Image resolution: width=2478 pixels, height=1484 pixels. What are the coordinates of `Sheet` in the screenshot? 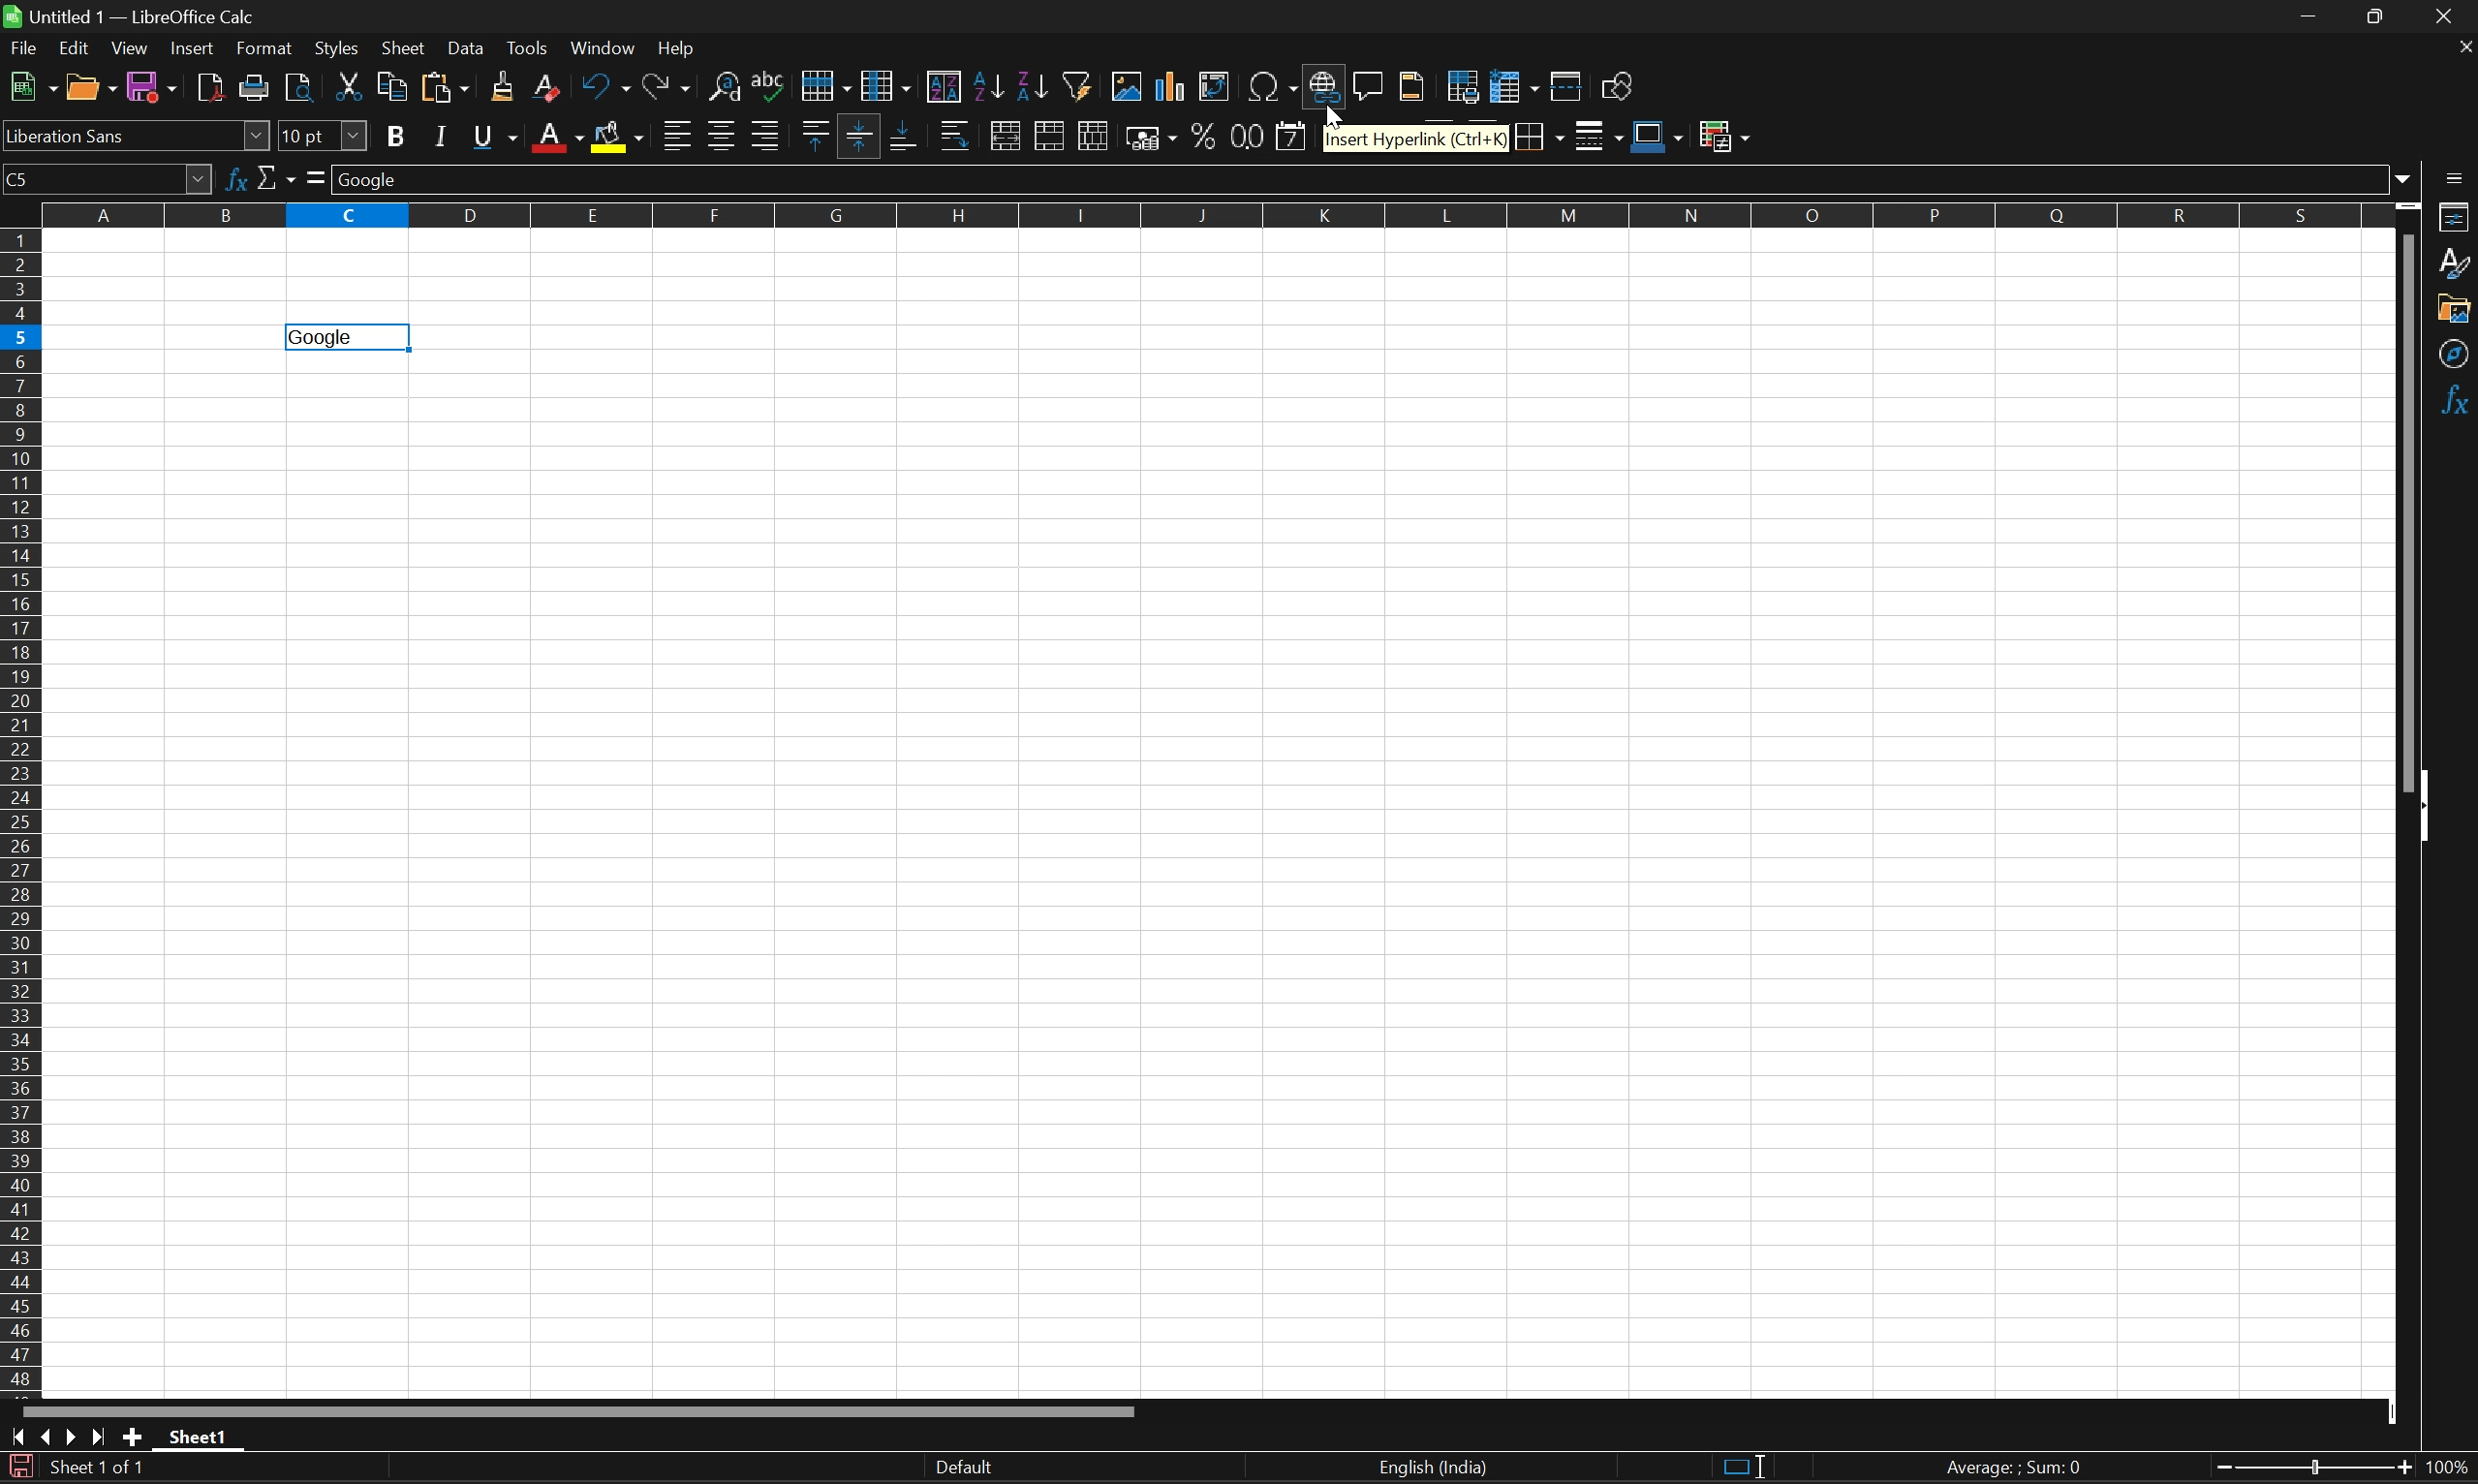 It's located at (405, 48).